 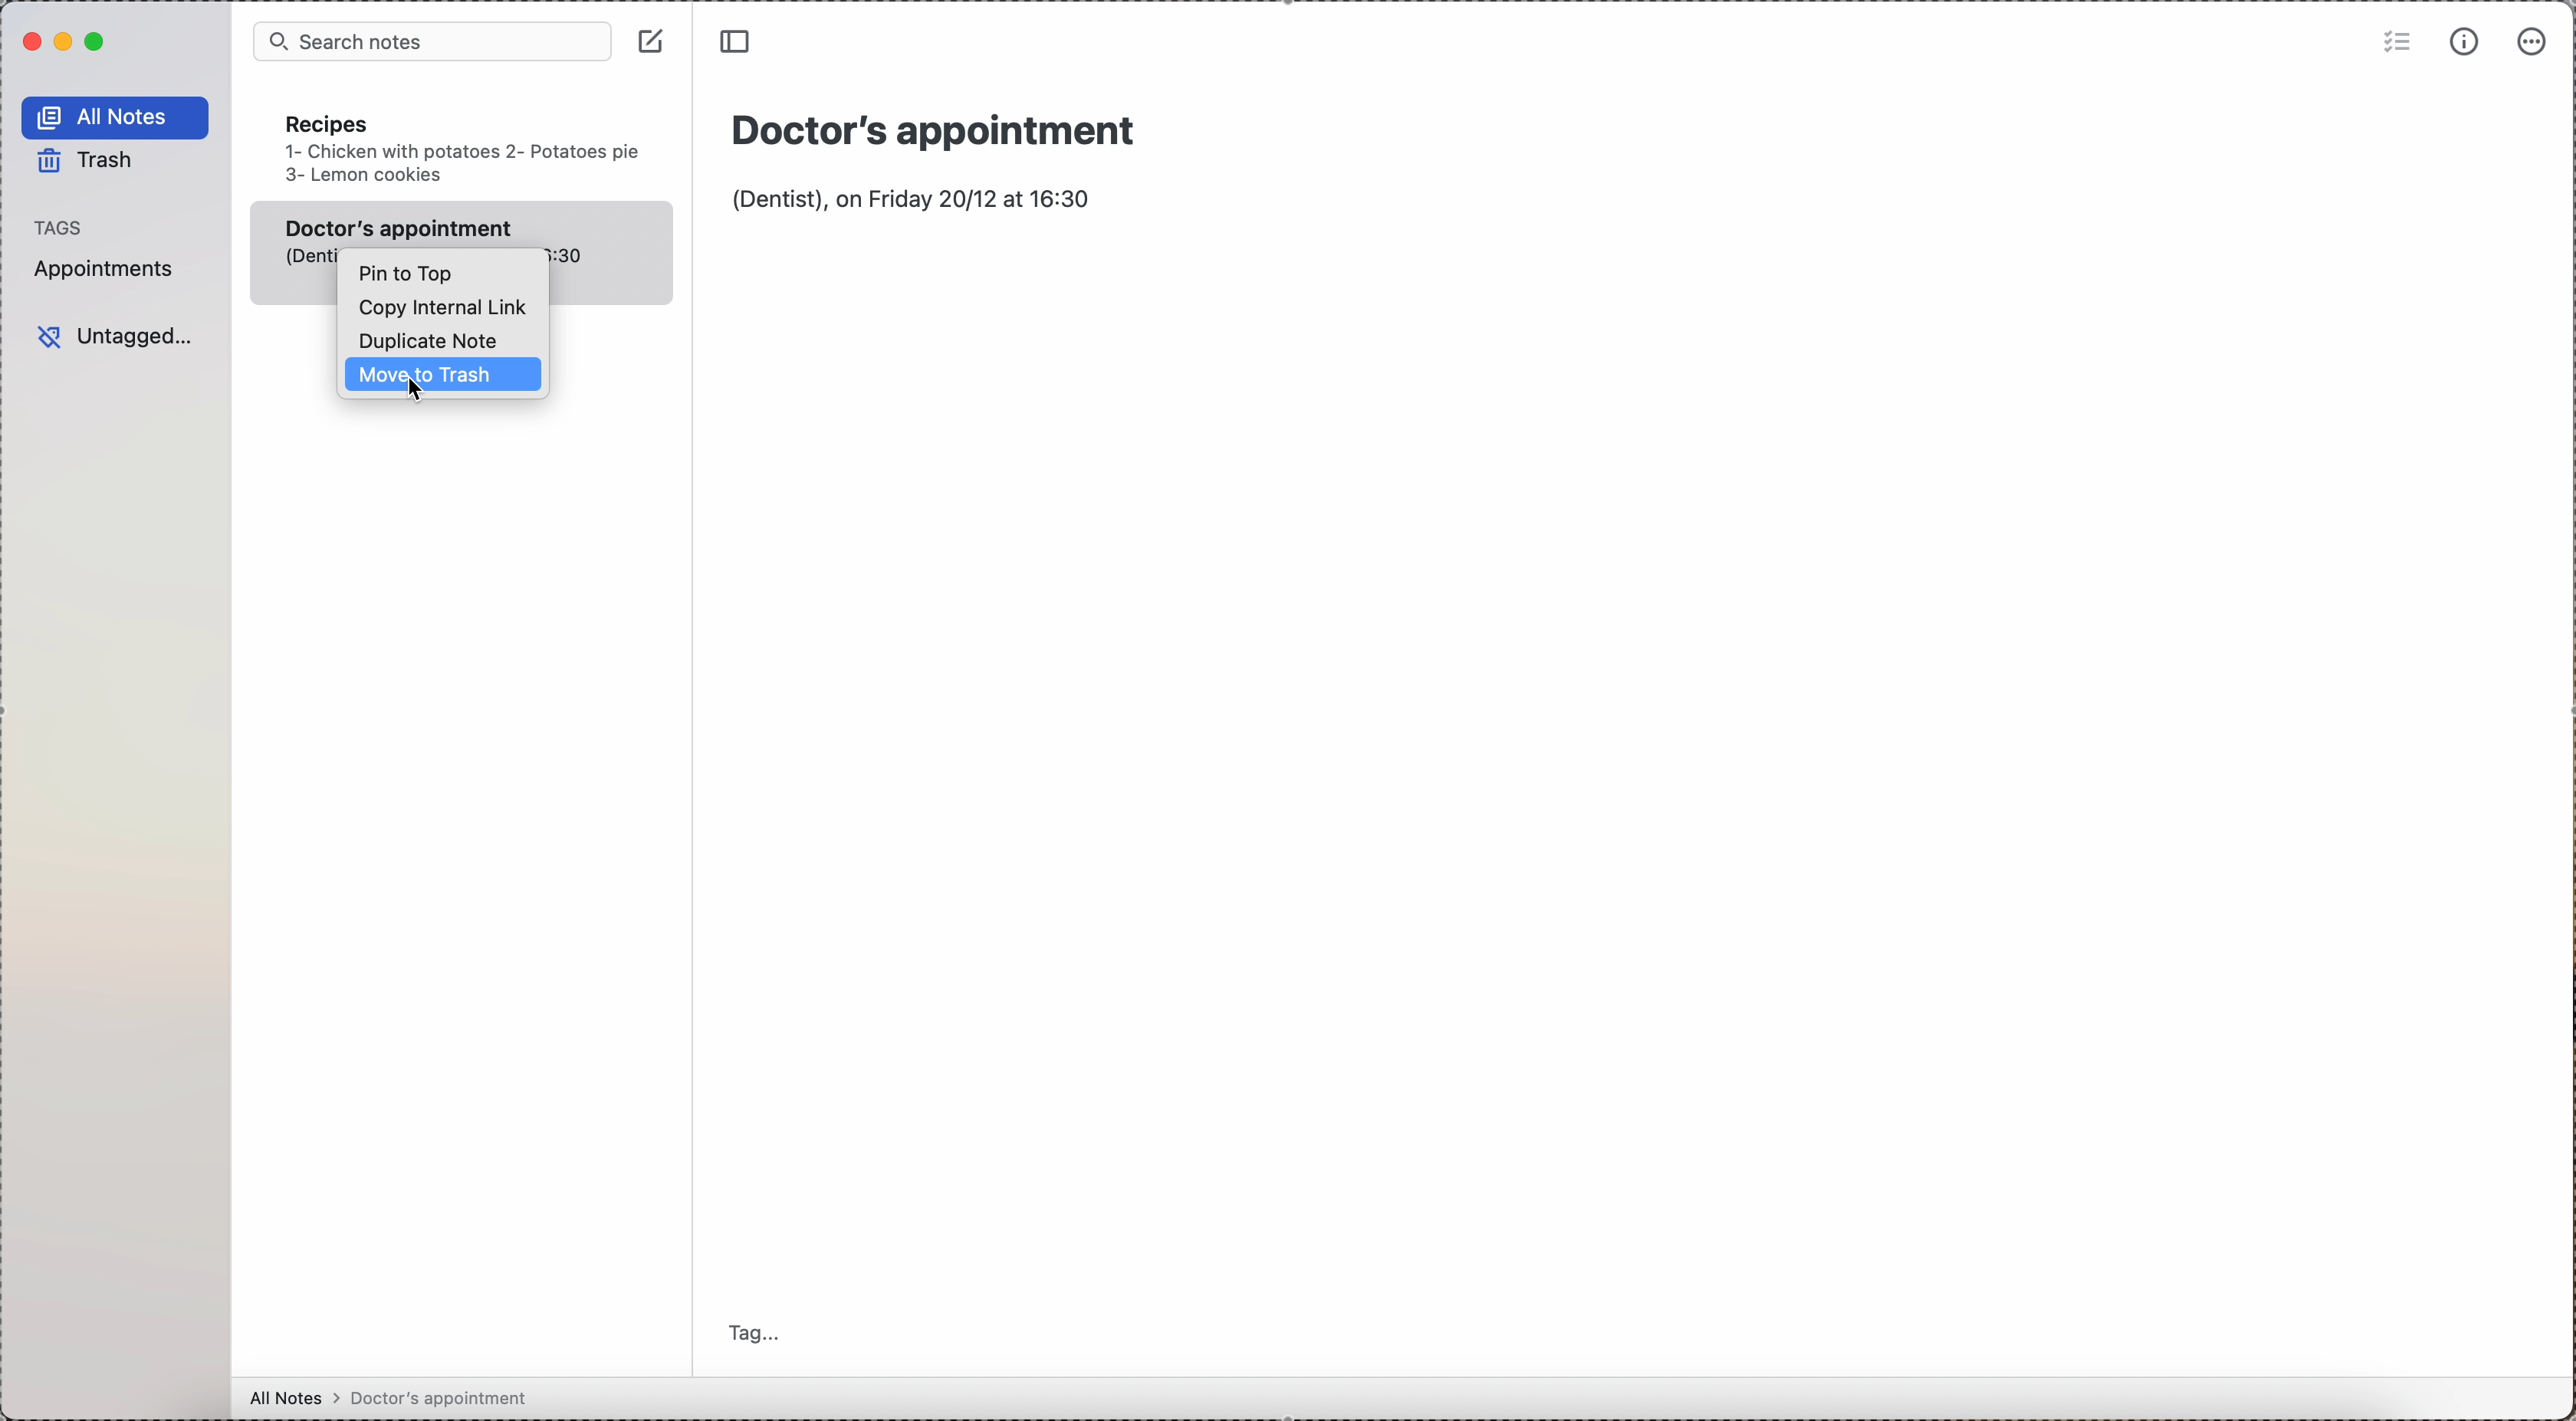 I want to click on tags, so click(x=67, y=227).